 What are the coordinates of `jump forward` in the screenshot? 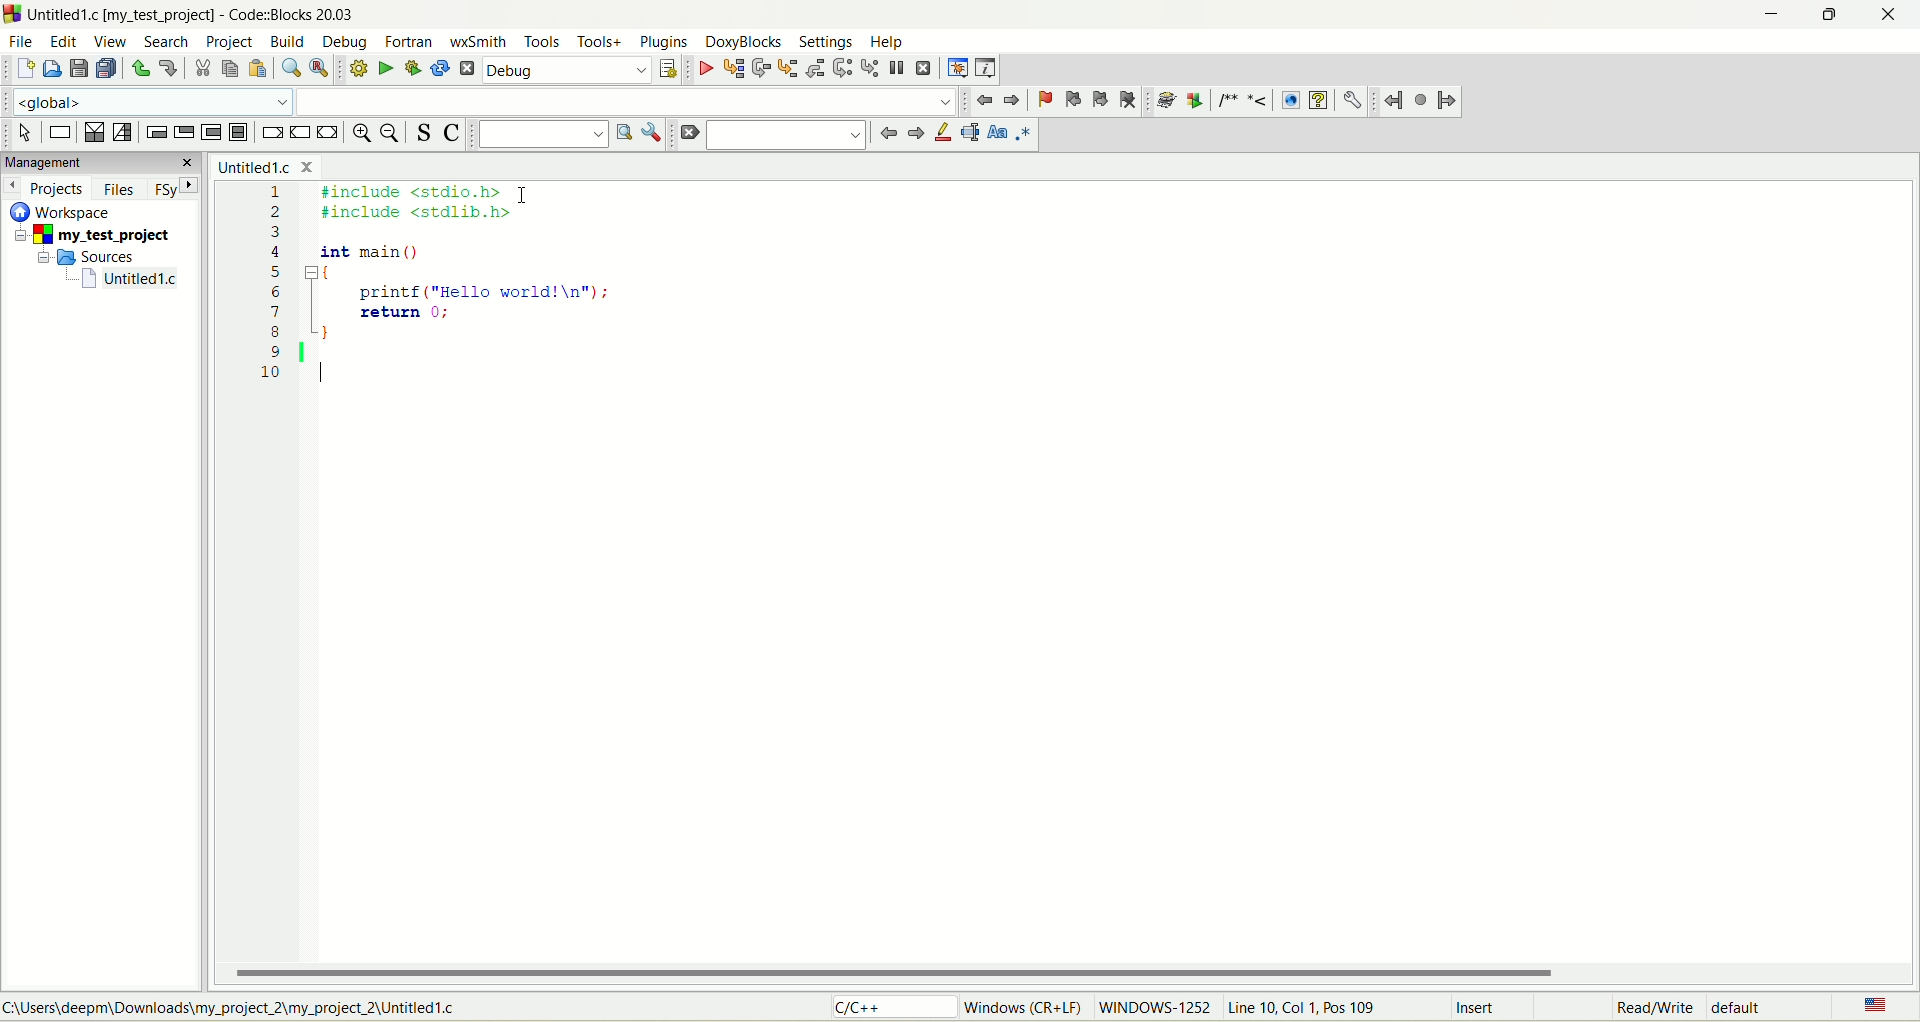 It's located at (1449, 104).